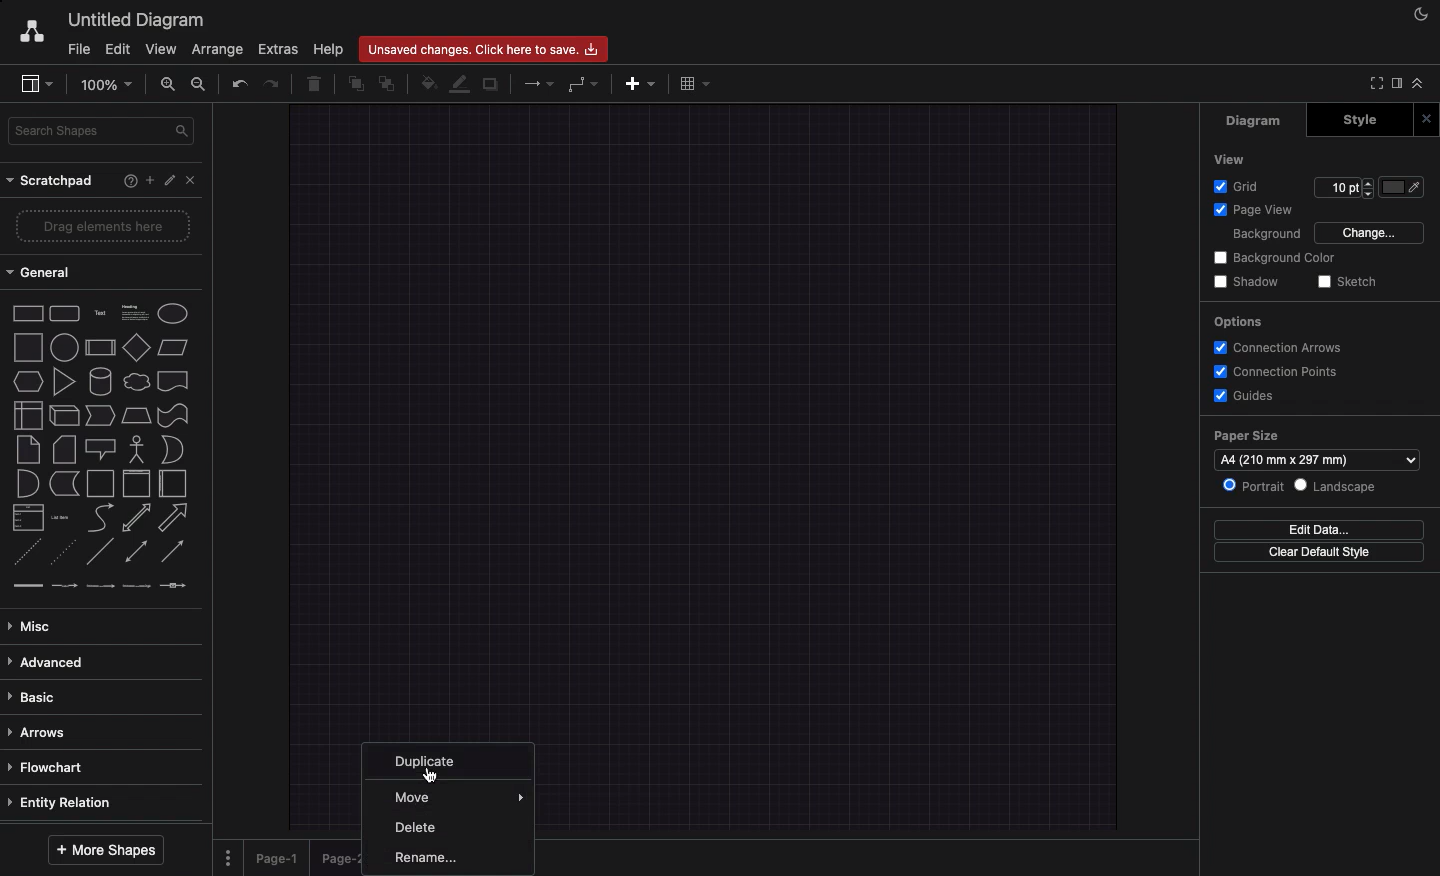 This screenshot has height=876, width=1440. Describe the element at coordinates (47, 663) in the screenshot. I see `Advanced` at that location.